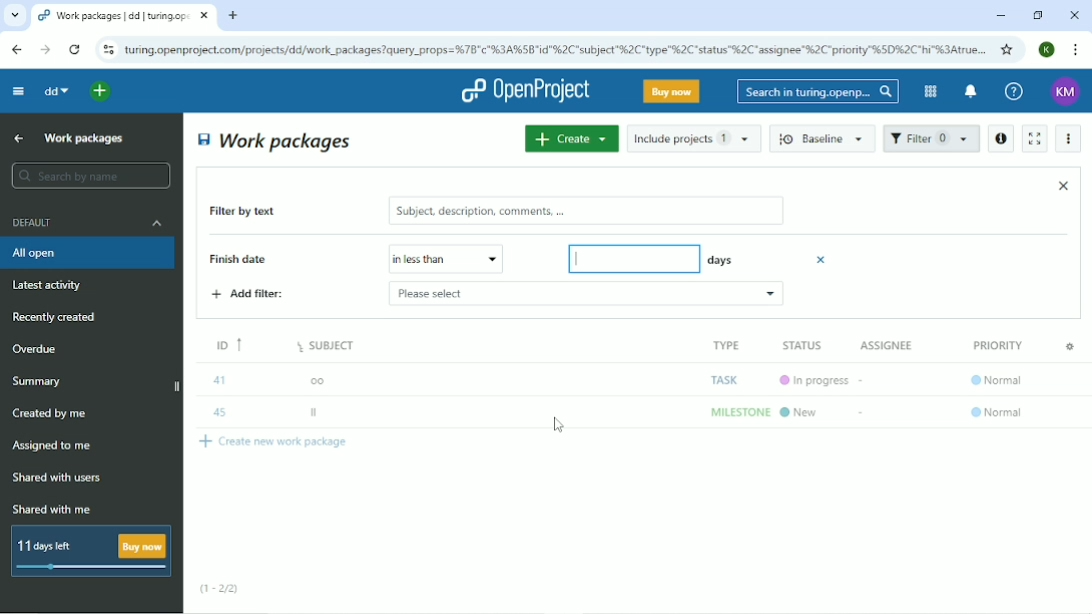 This screenshot has width=1092, height=614. What do you see at coordinates (233, 16) in the screenshot?
I see `New tab` at bounding box center [233, 16].